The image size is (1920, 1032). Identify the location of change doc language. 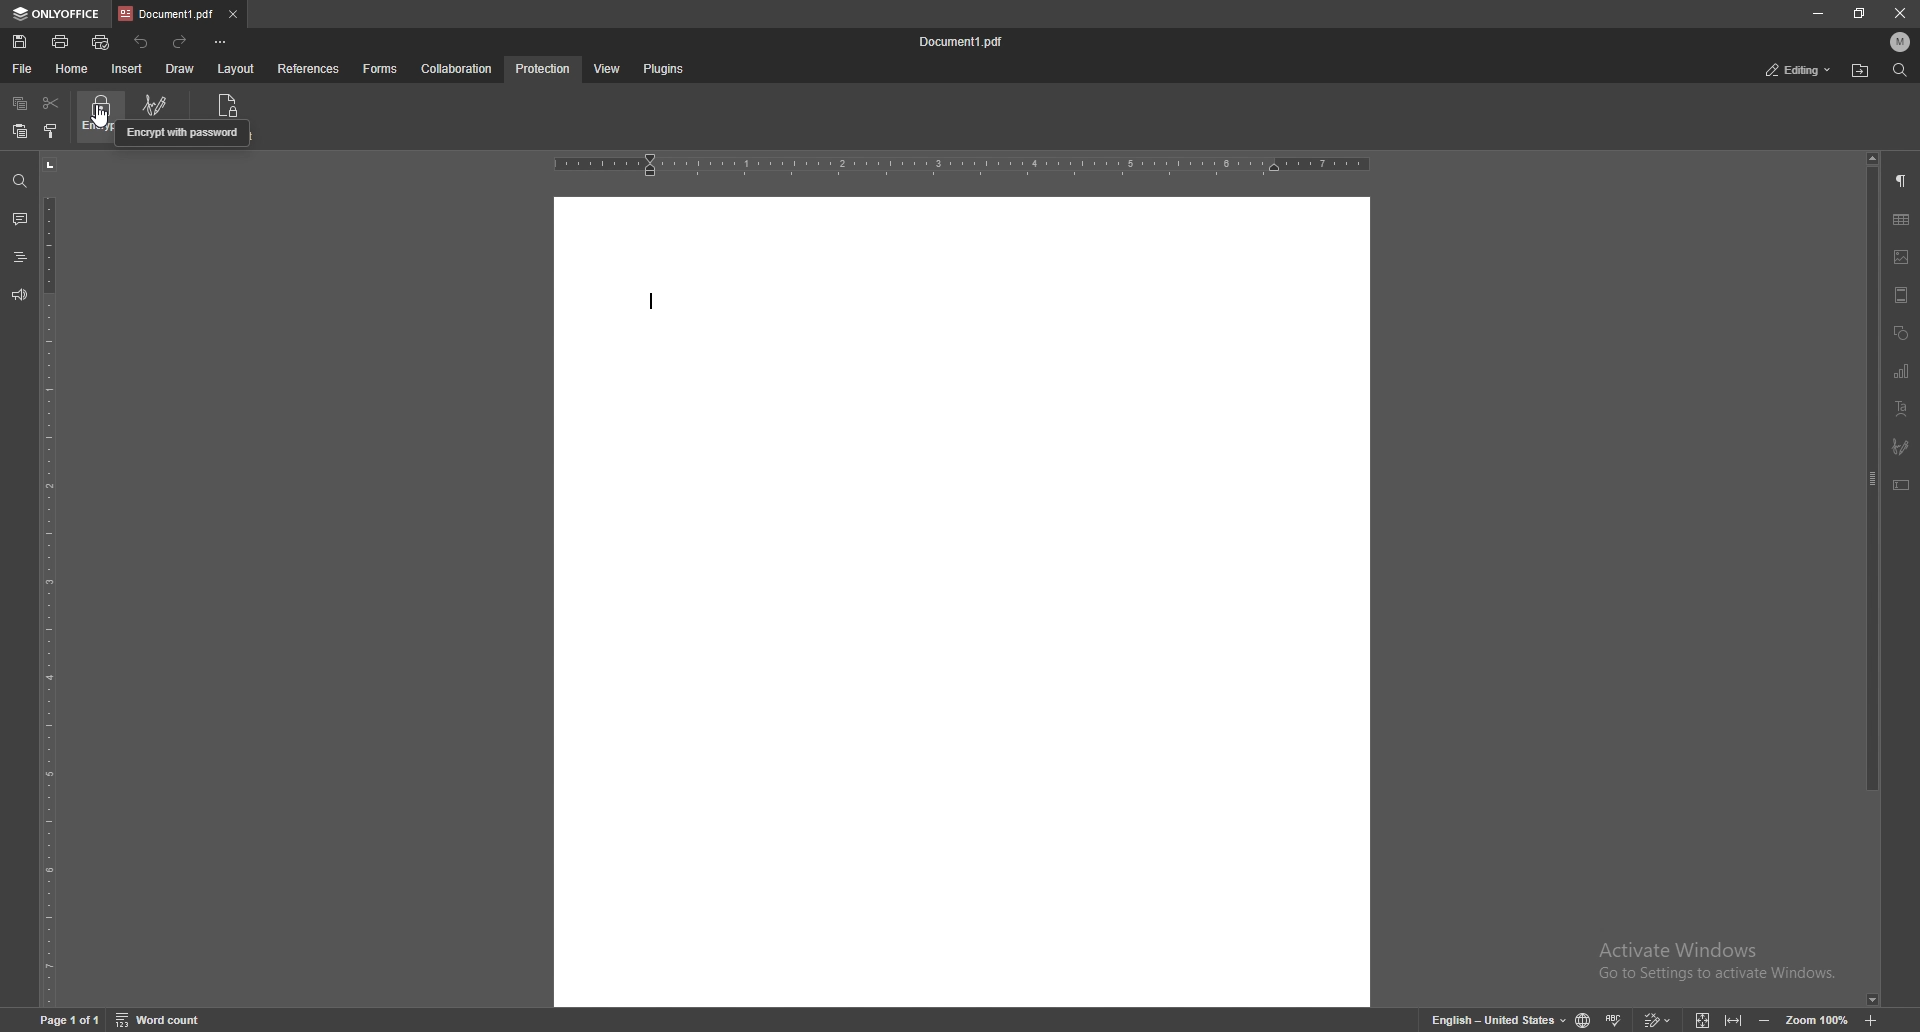
(1584, 1019).